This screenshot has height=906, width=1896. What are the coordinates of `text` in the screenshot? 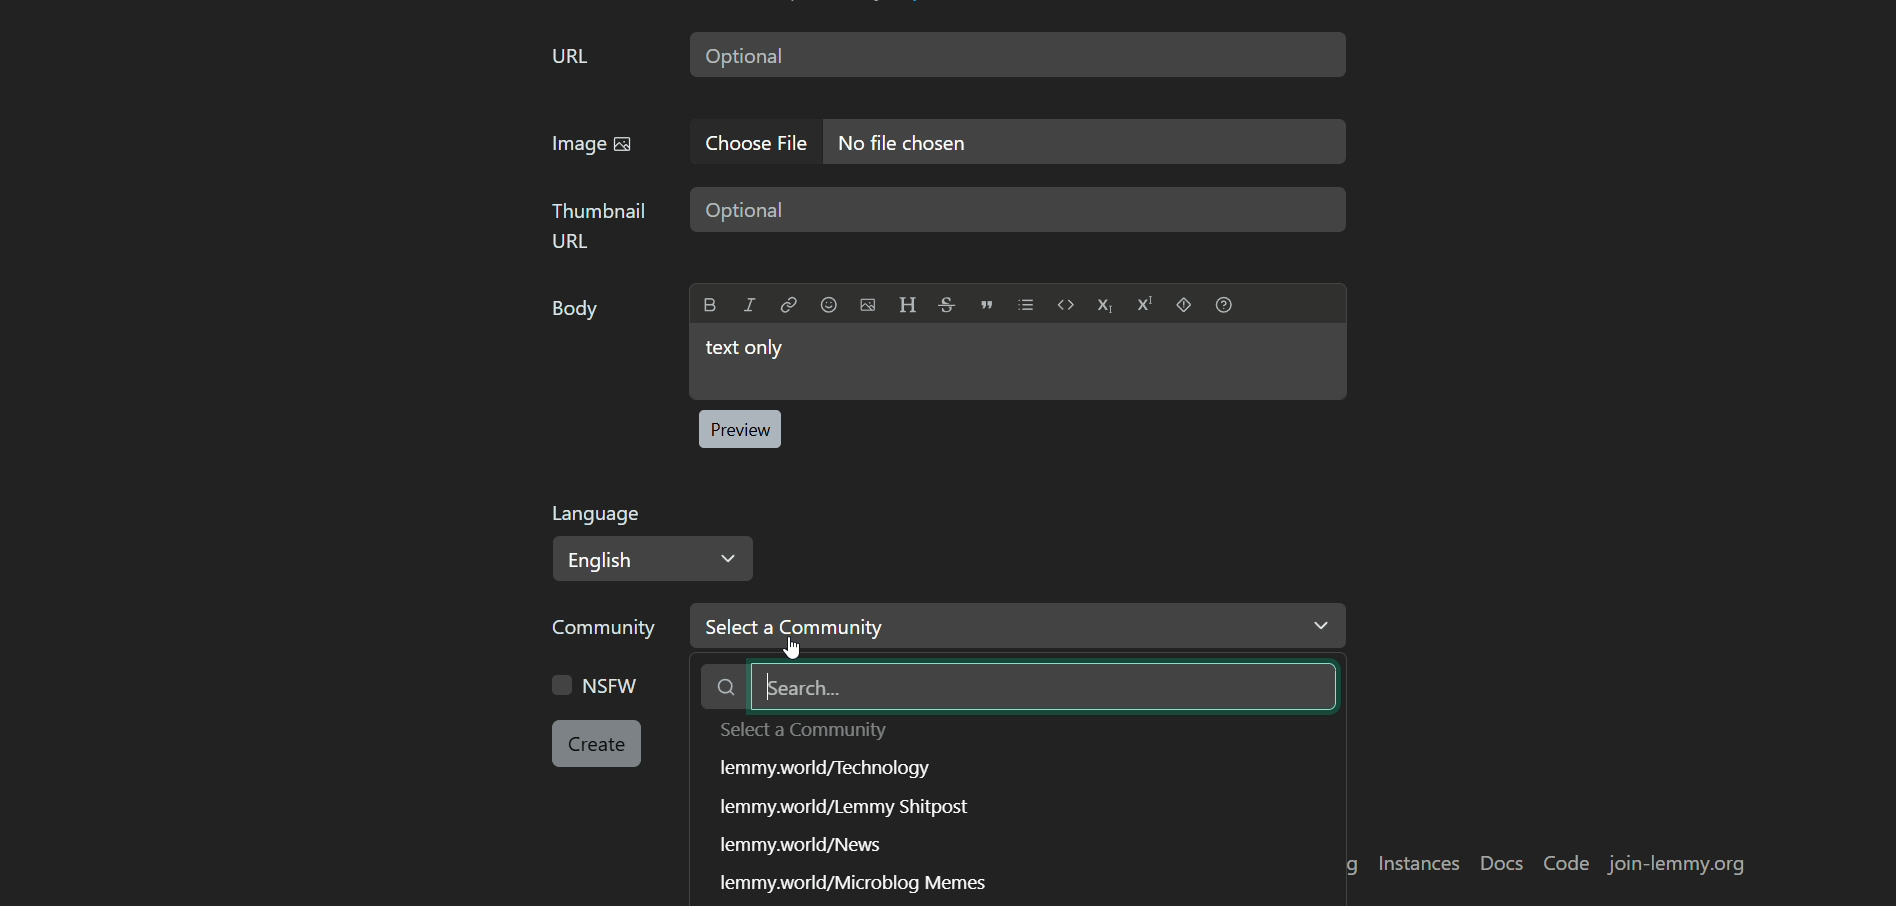 It's located at (824, 769).